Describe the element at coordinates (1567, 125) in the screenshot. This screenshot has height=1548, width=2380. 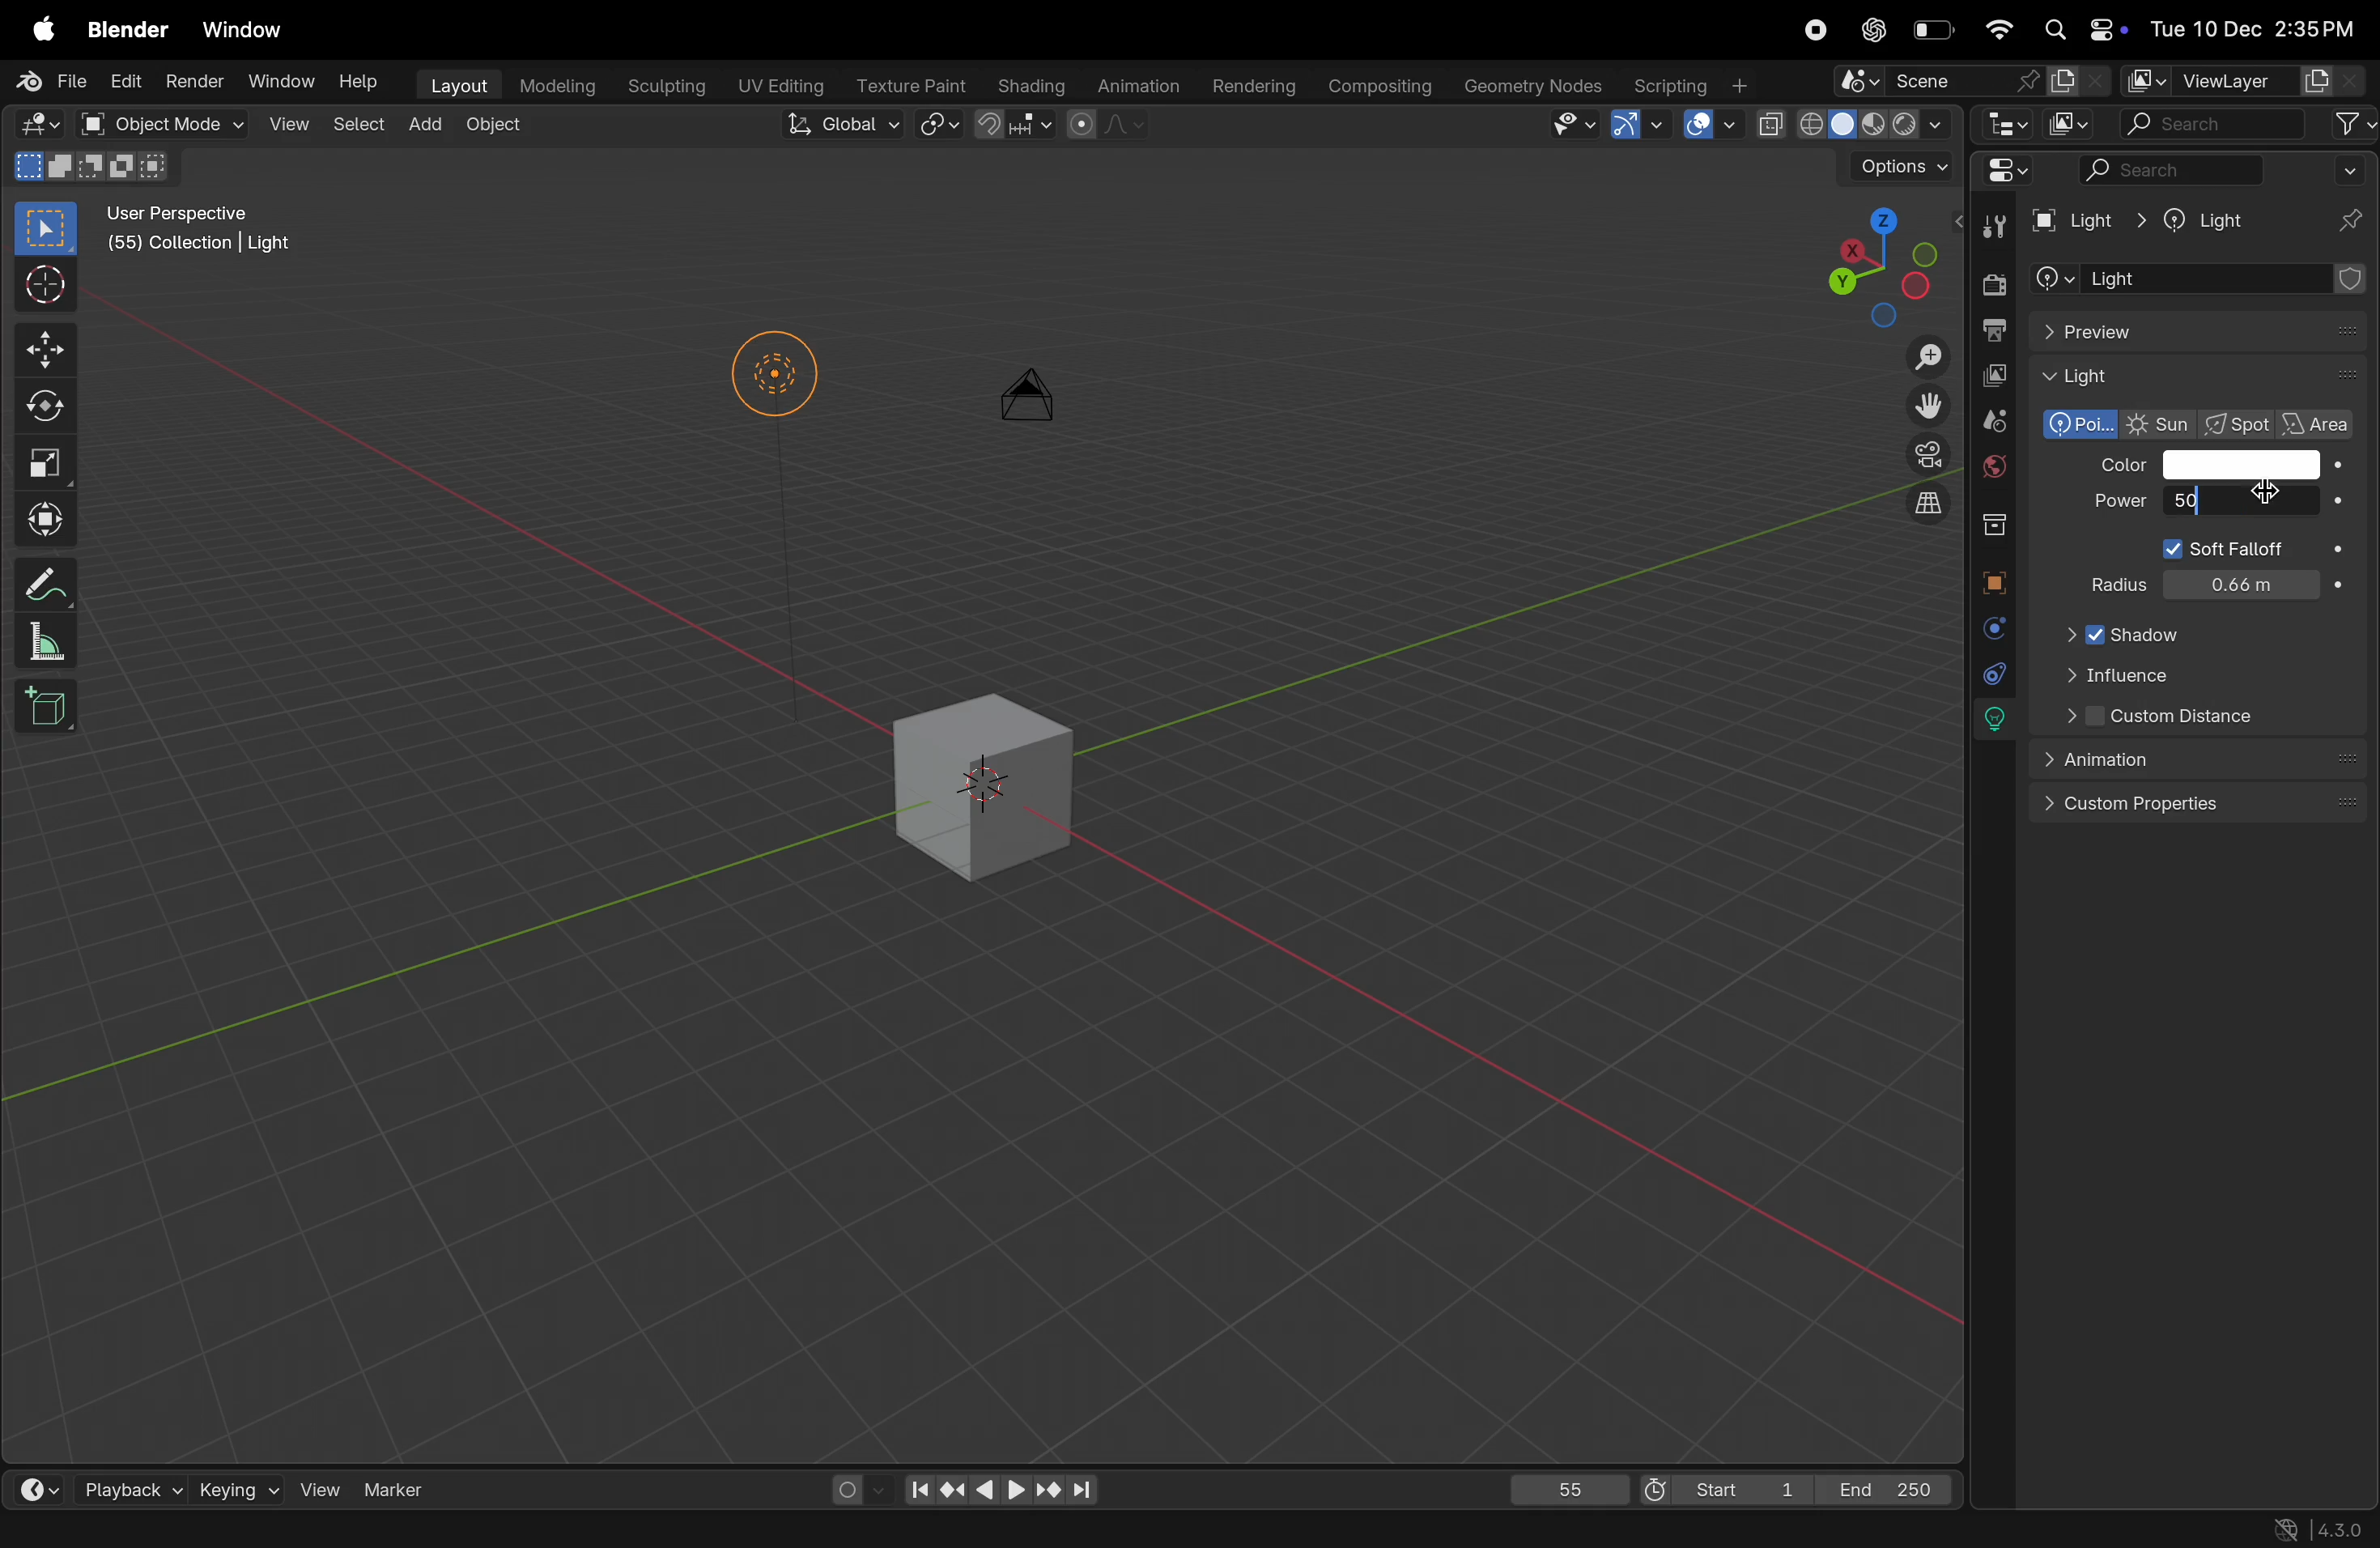
I see `visibility` at that location.